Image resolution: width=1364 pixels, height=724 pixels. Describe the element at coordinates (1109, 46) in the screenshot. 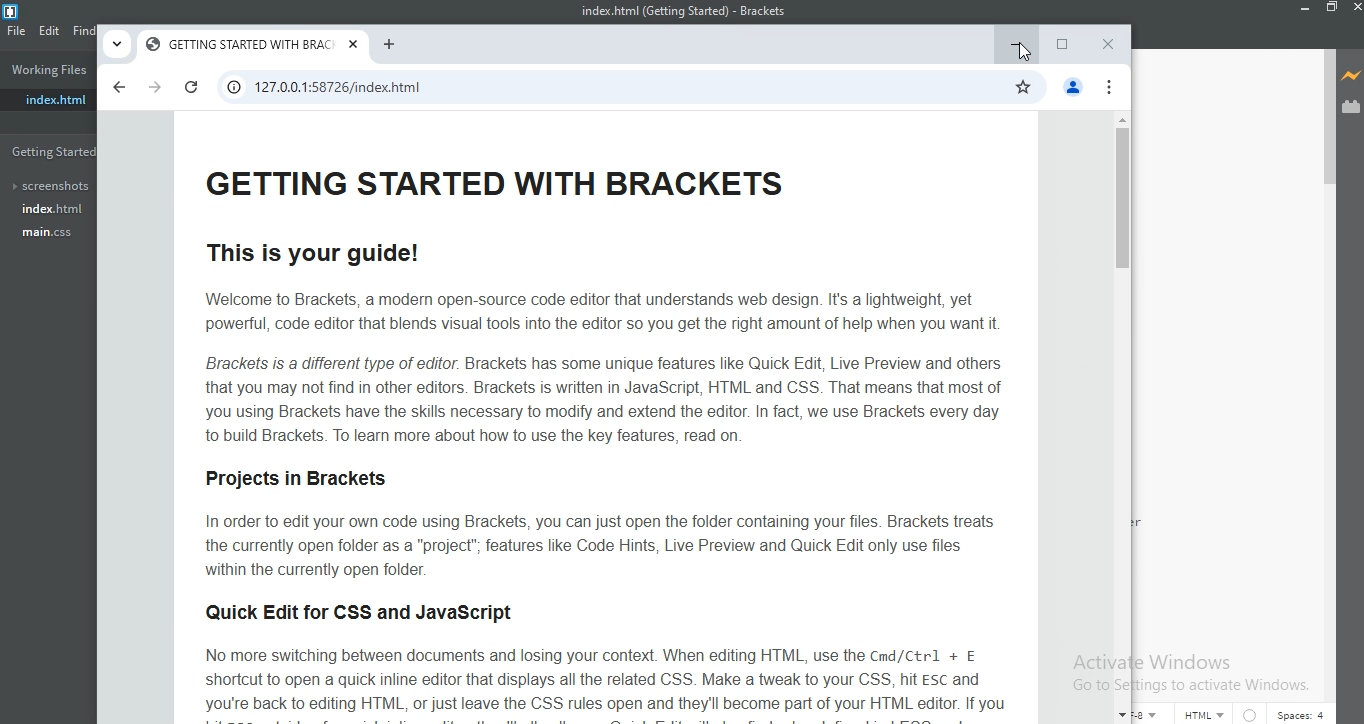

I see `Close` at that location.